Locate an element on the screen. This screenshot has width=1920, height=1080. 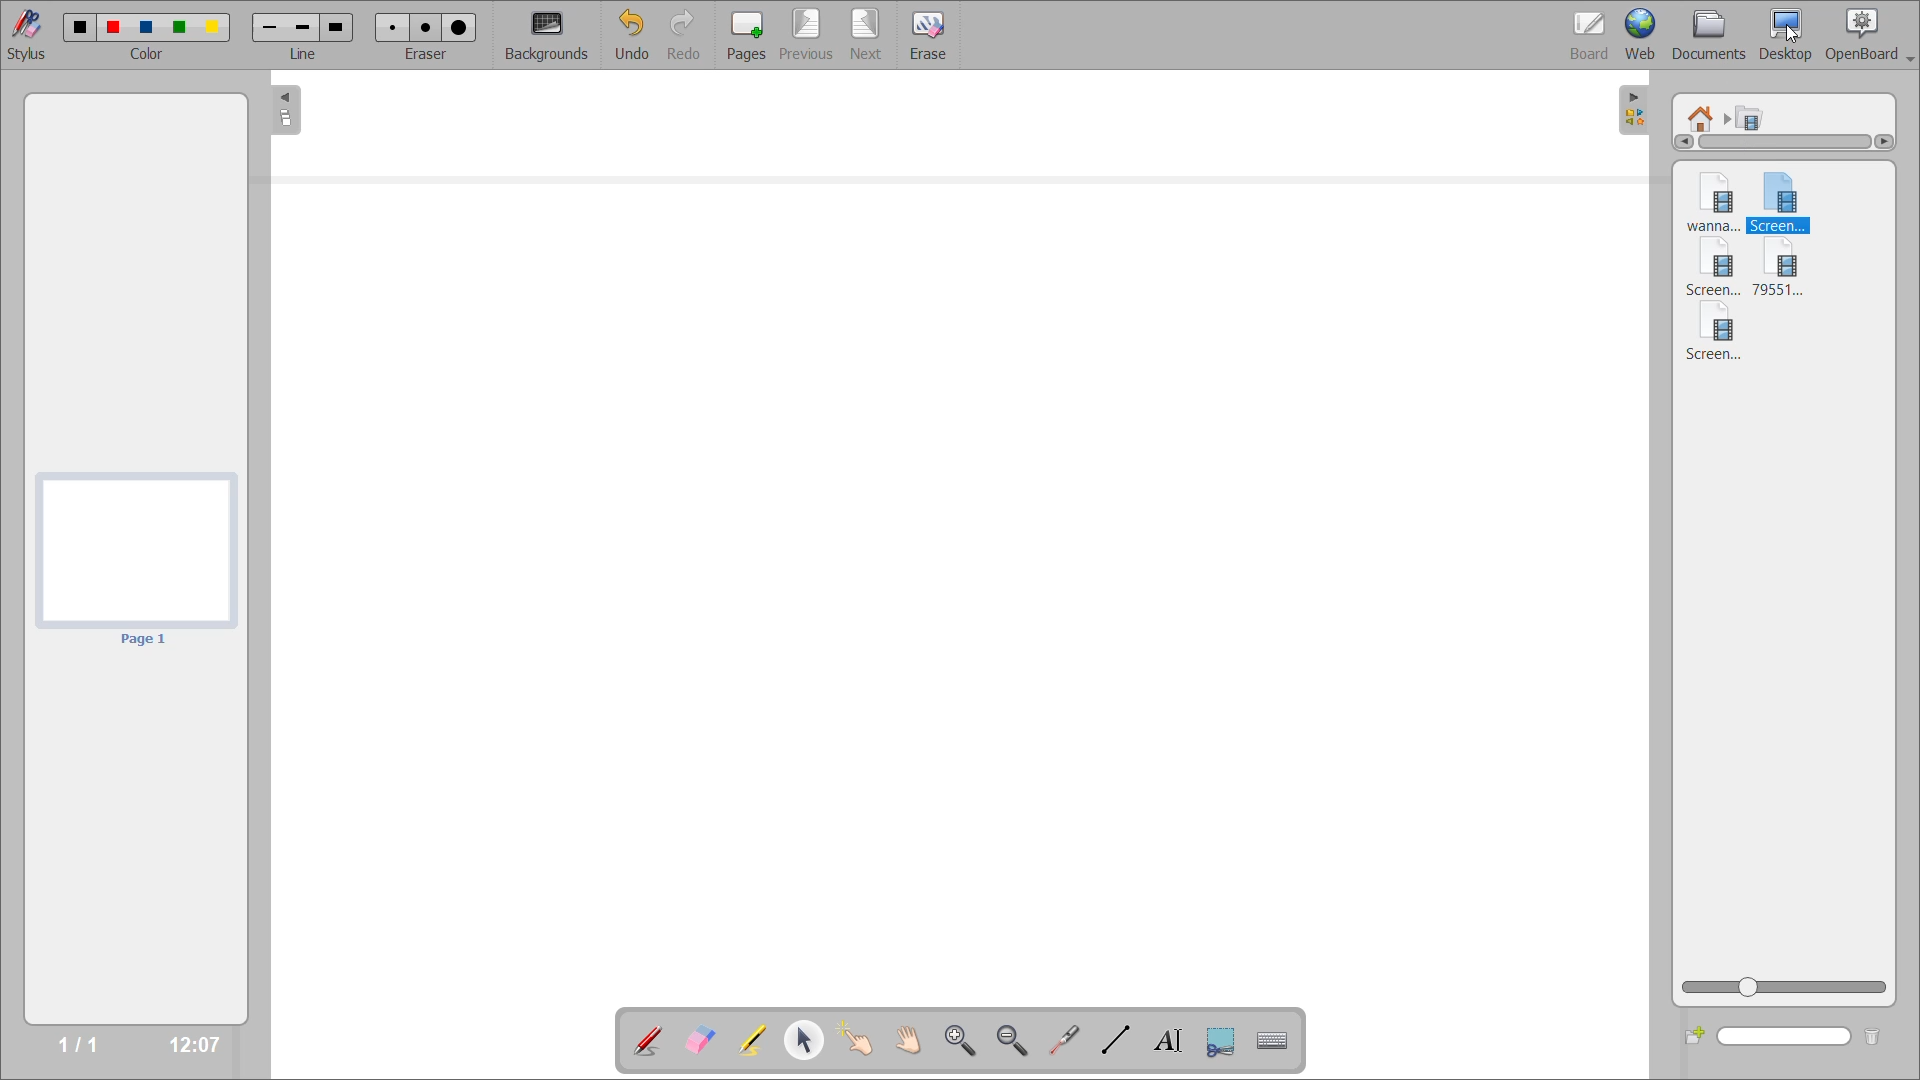
video 2 is located at coordinates (1786, 200).